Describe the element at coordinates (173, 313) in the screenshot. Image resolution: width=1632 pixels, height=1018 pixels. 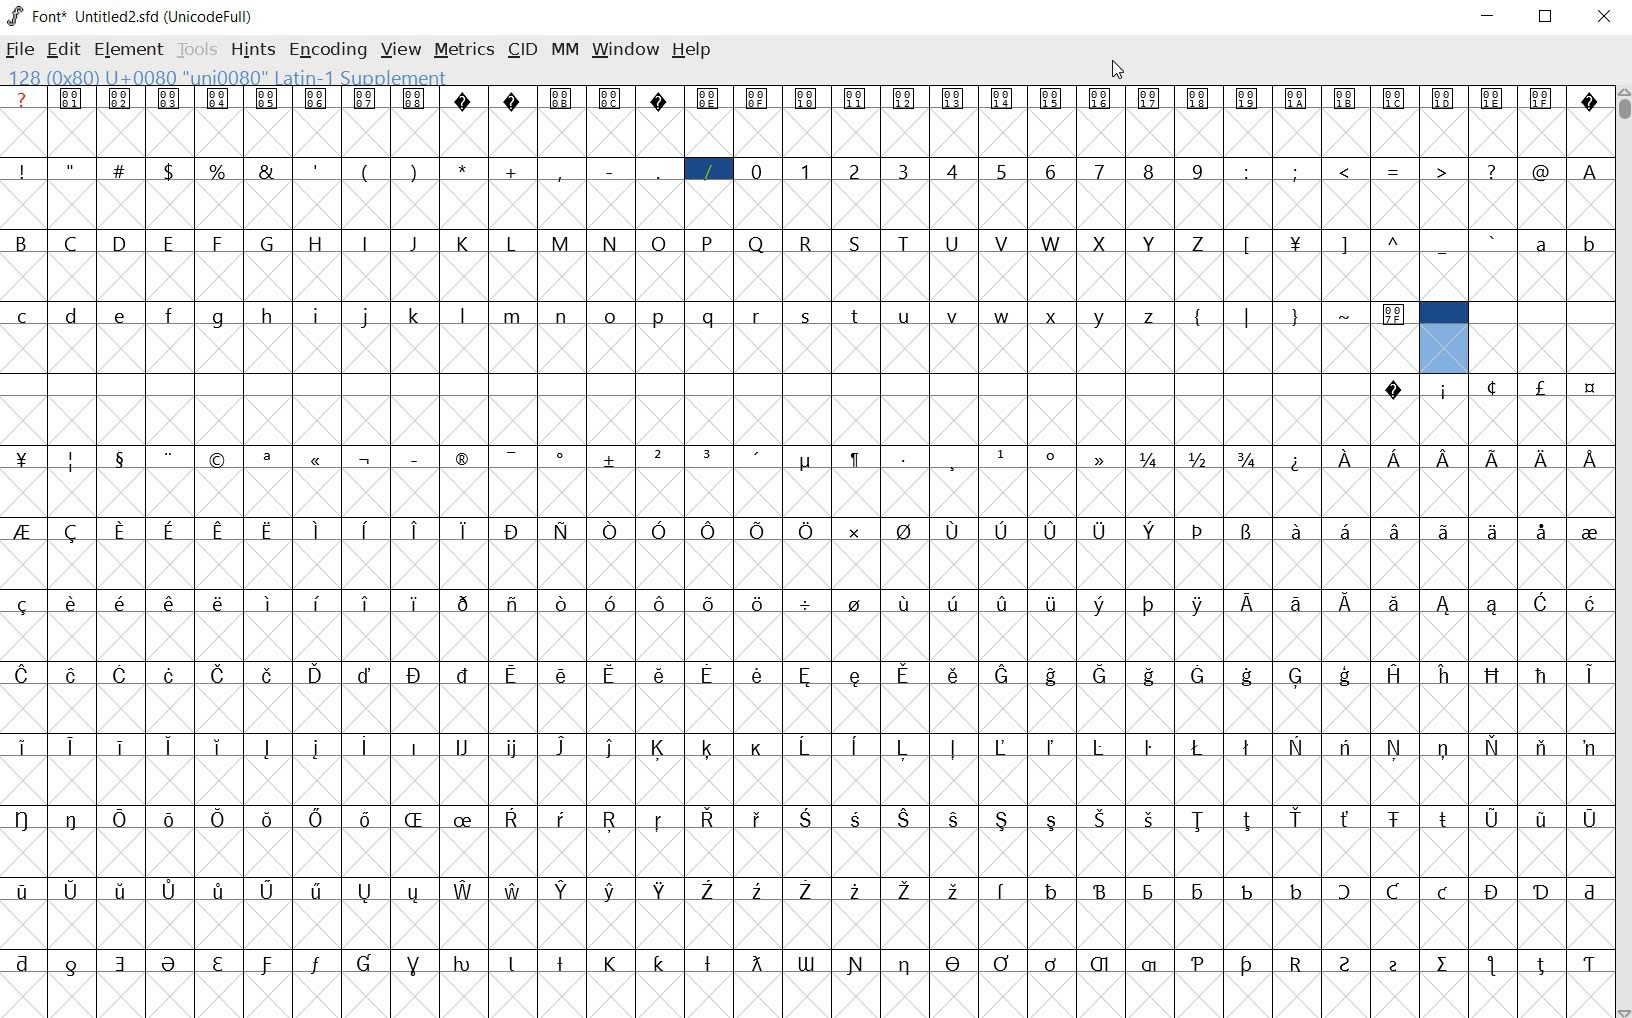
I see `f` at that location.